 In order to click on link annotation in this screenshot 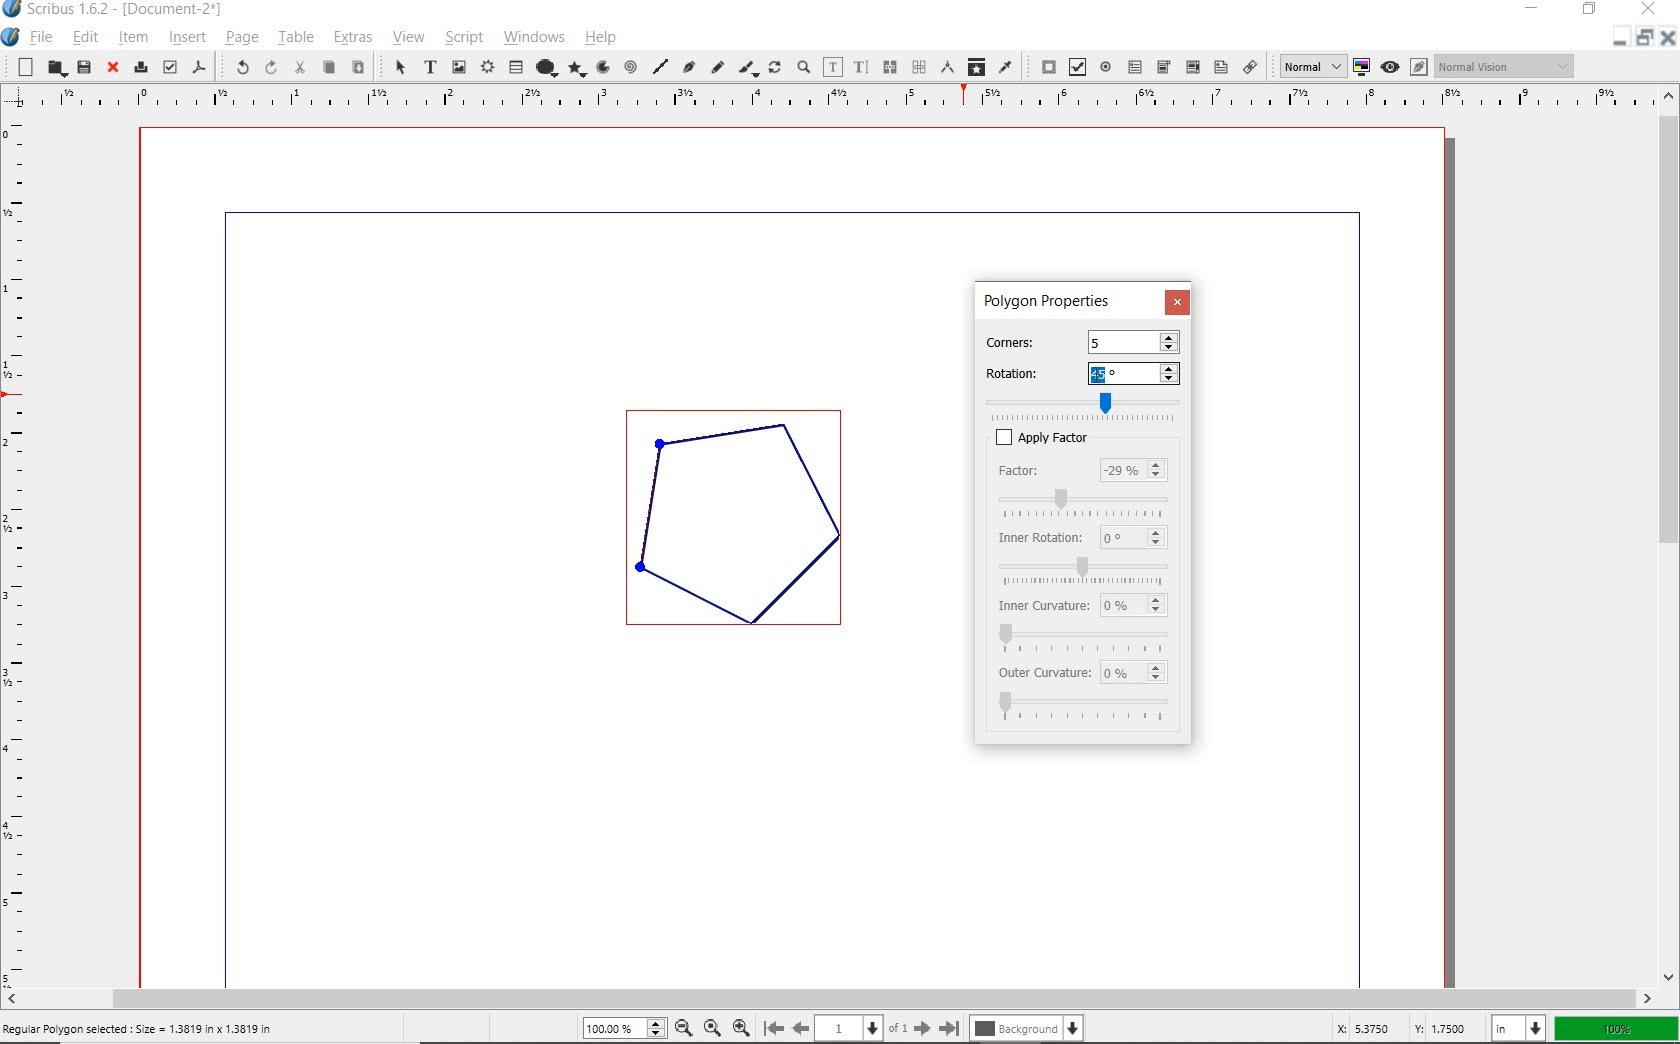, I will do `click(1250, 68)`.